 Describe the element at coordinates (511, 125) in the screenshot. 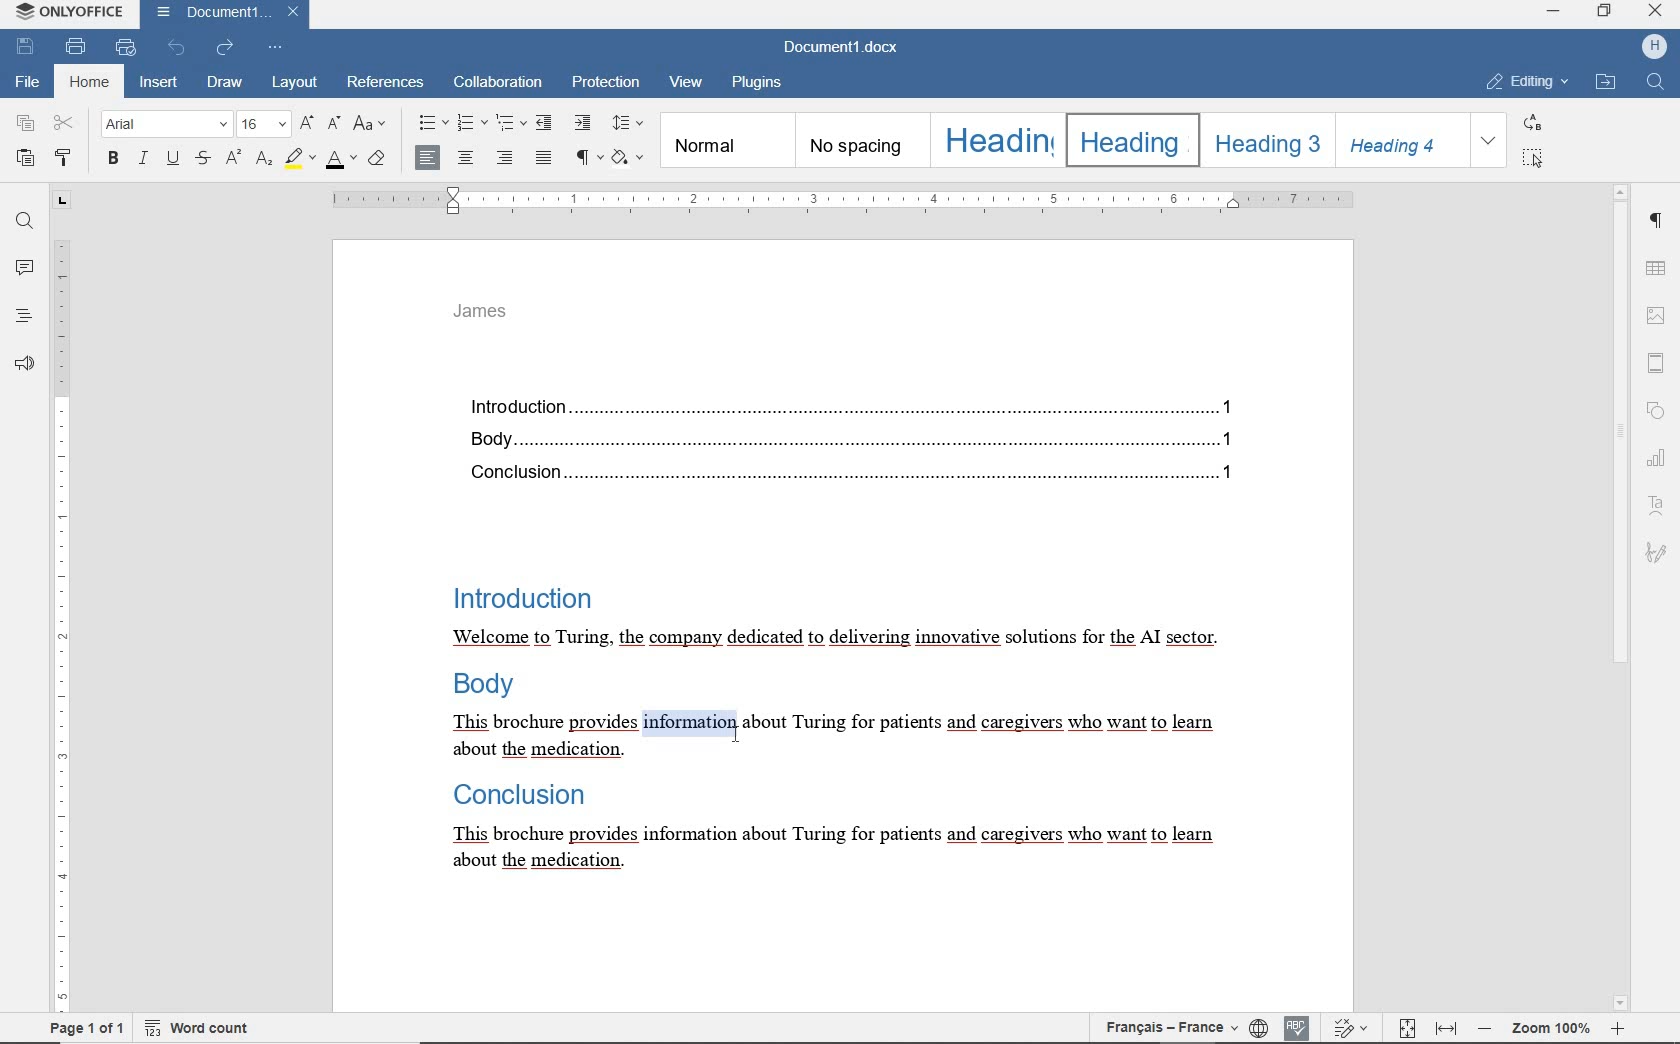

I see `SDECREASE INDENT` at that location.